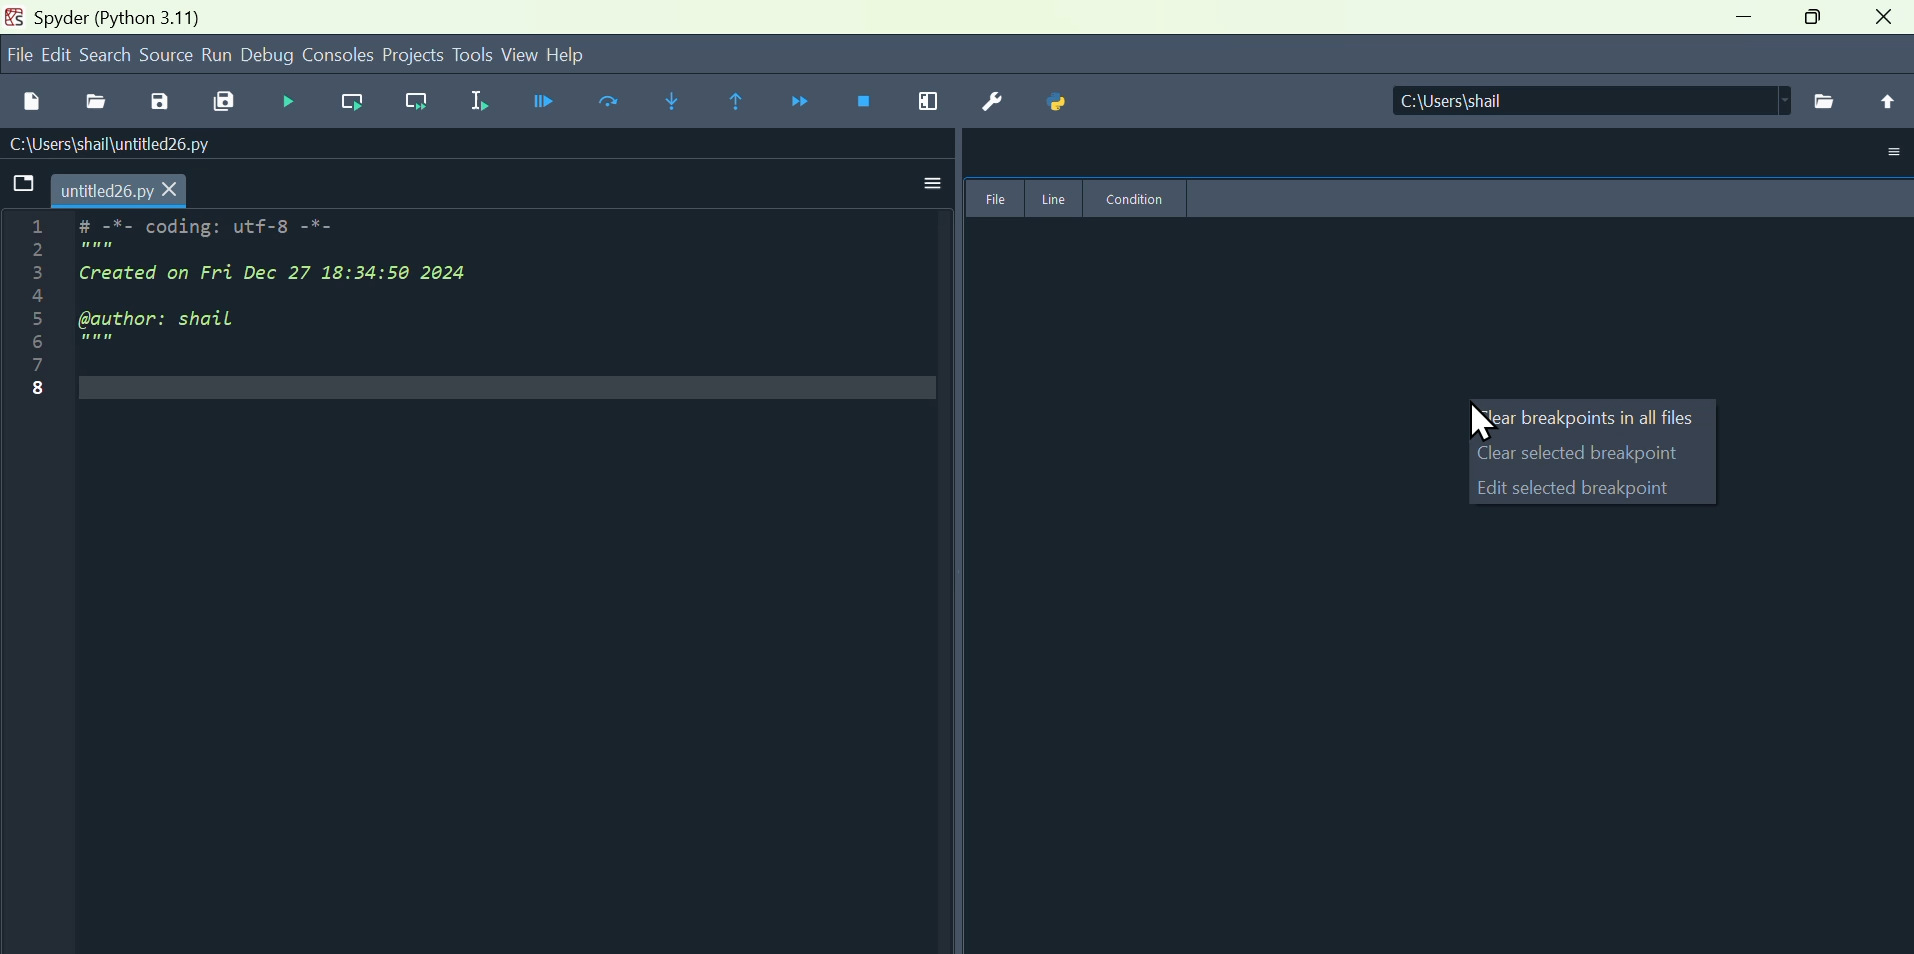 This screenshot has height=954, width=1914. I want to click on Move up, so click(1883, 102).